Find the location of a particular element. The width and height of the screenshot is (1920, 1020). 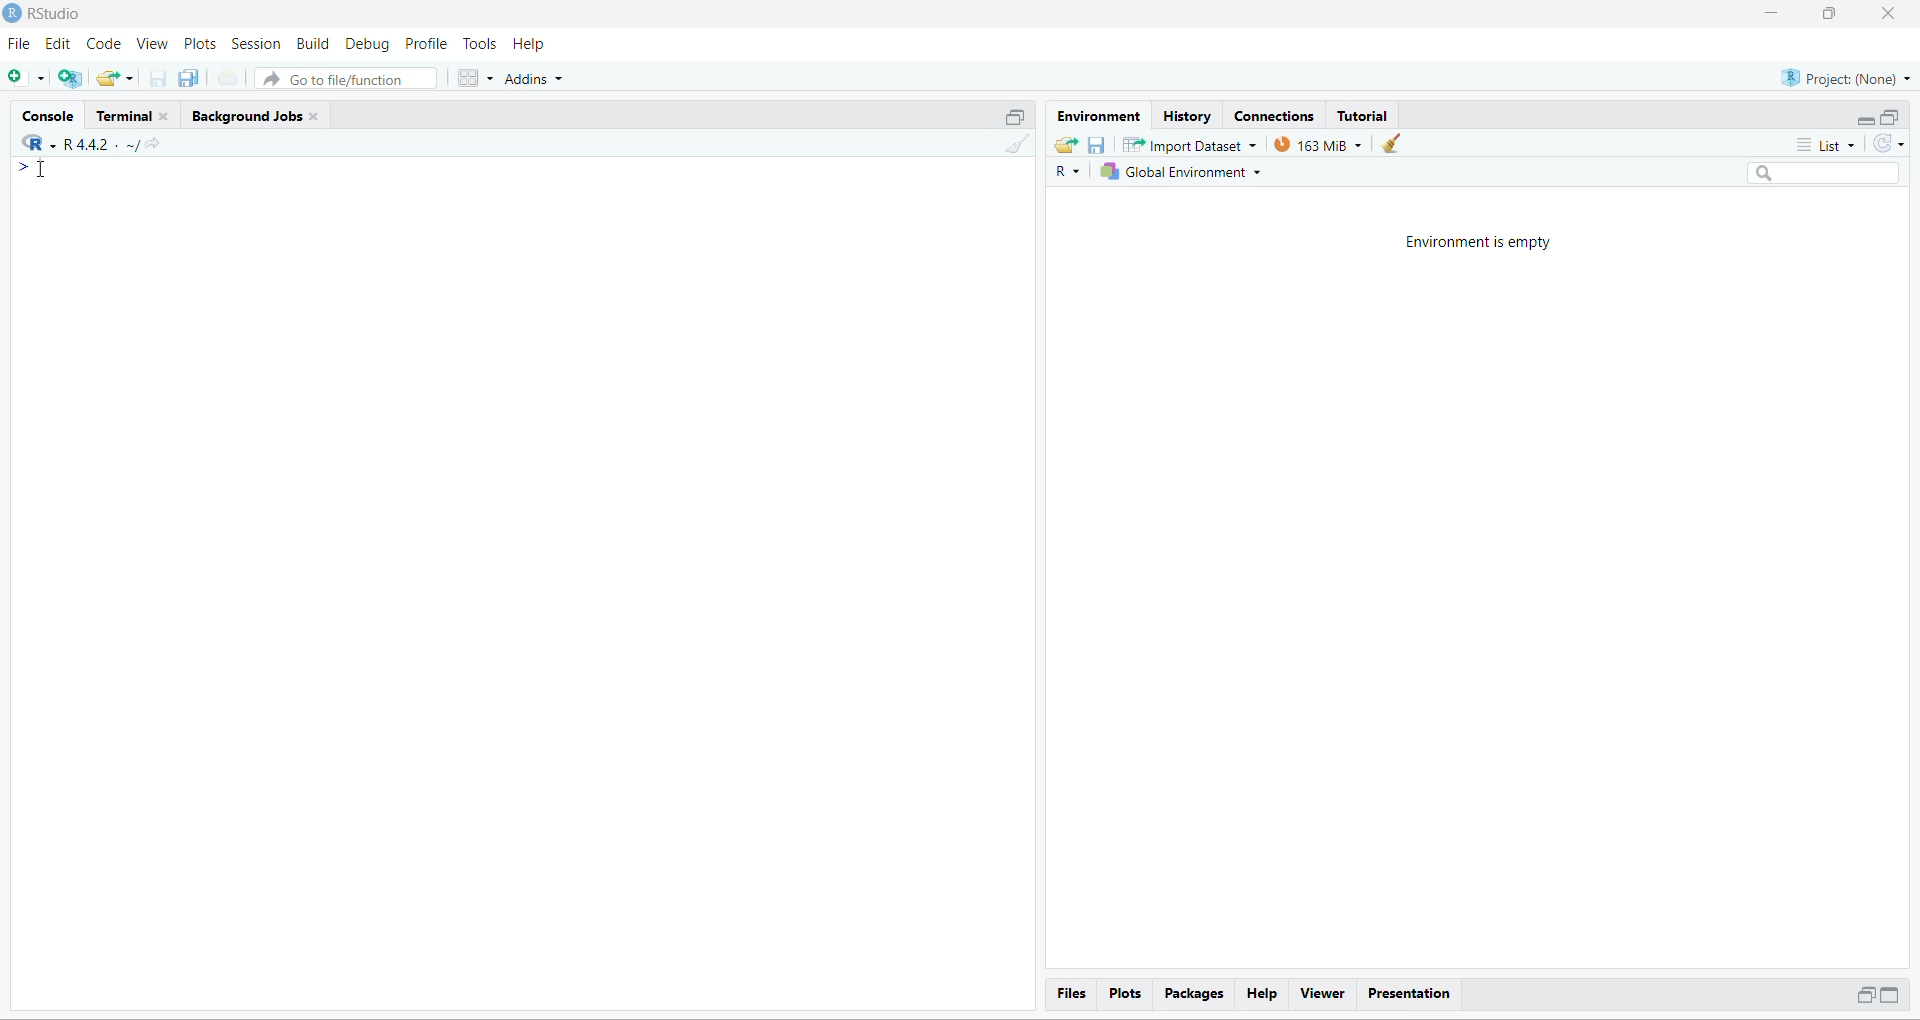

Plots is located at coordinates (202, 44).